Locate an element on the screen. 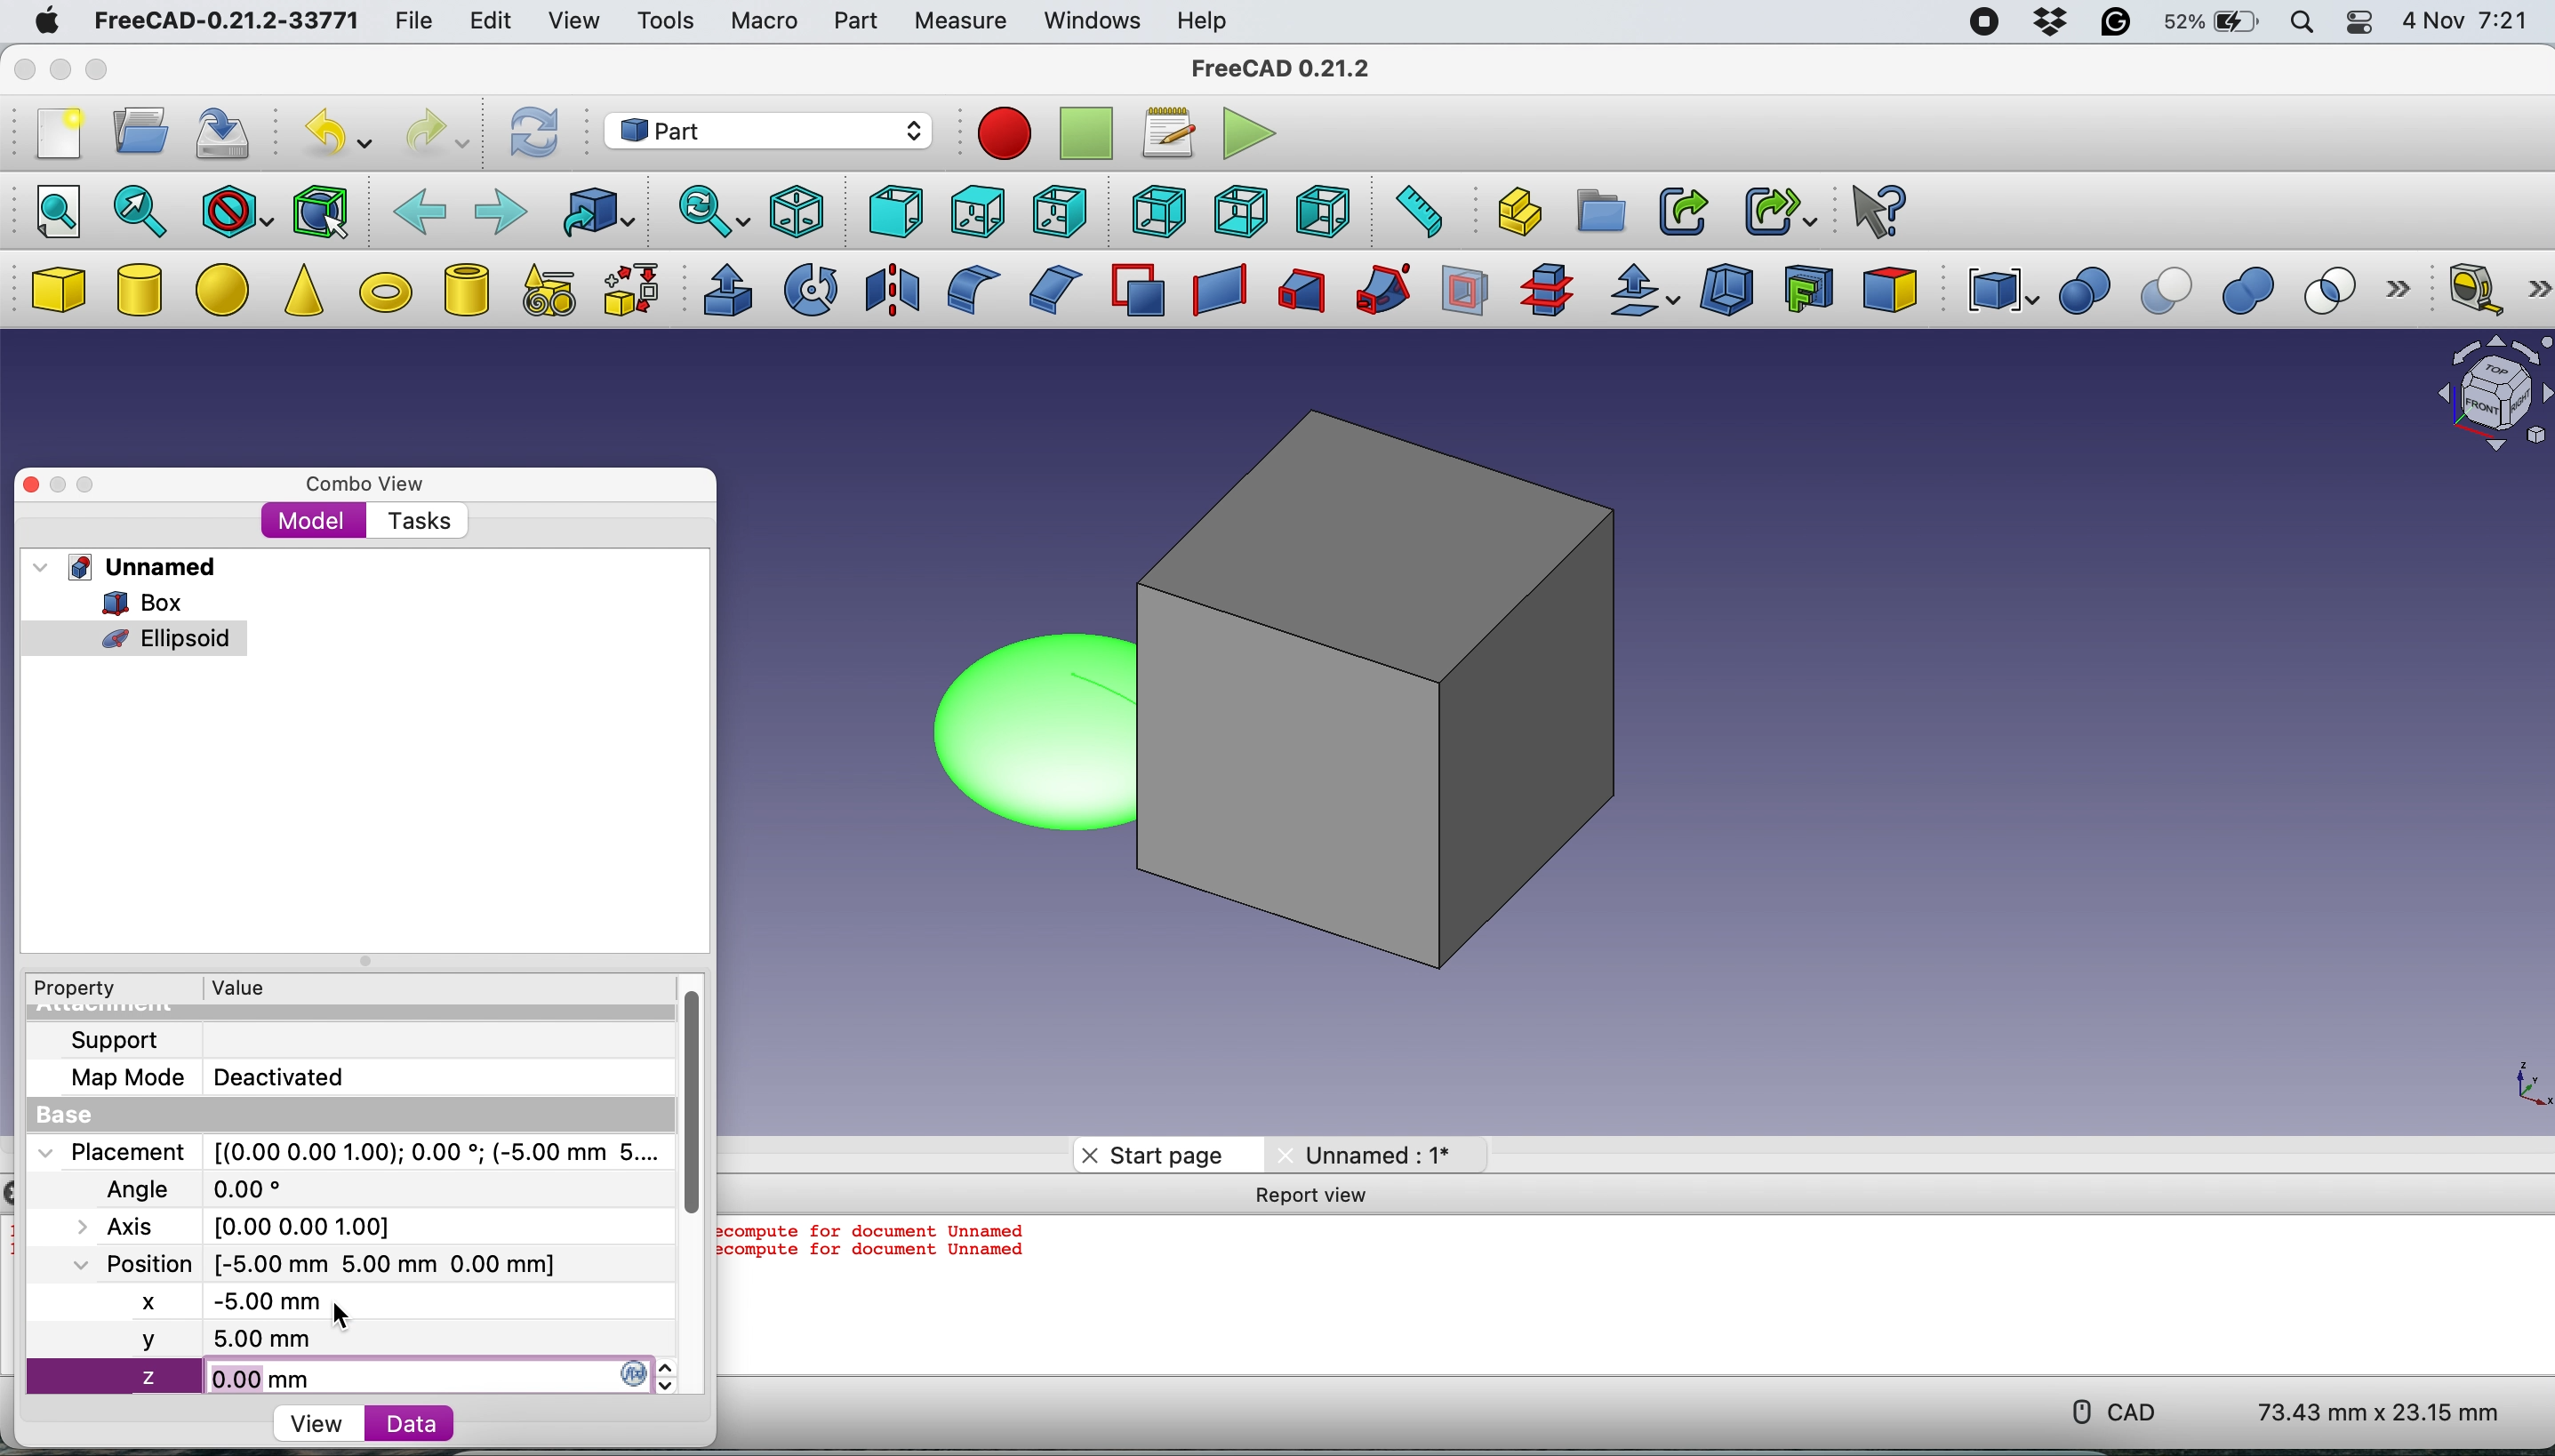  cone is located at coordinates (303, 294).